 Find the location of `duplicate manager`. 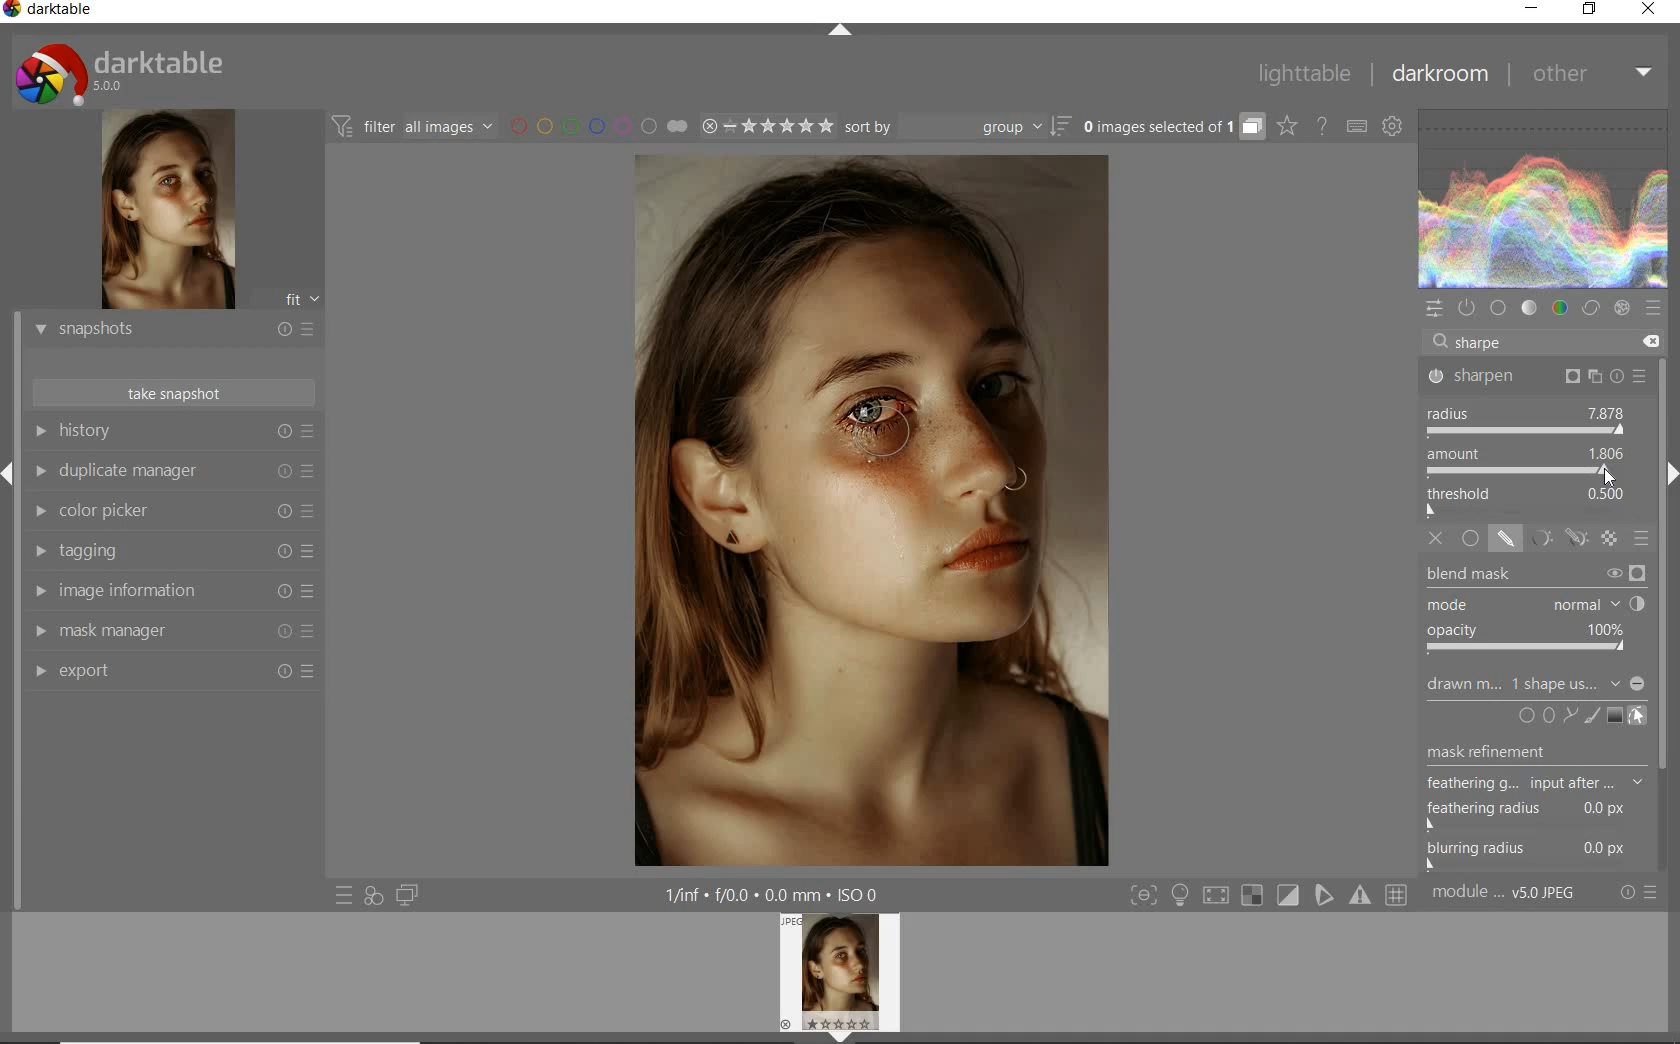

duplicate manager is located at coordinates (173, 474).